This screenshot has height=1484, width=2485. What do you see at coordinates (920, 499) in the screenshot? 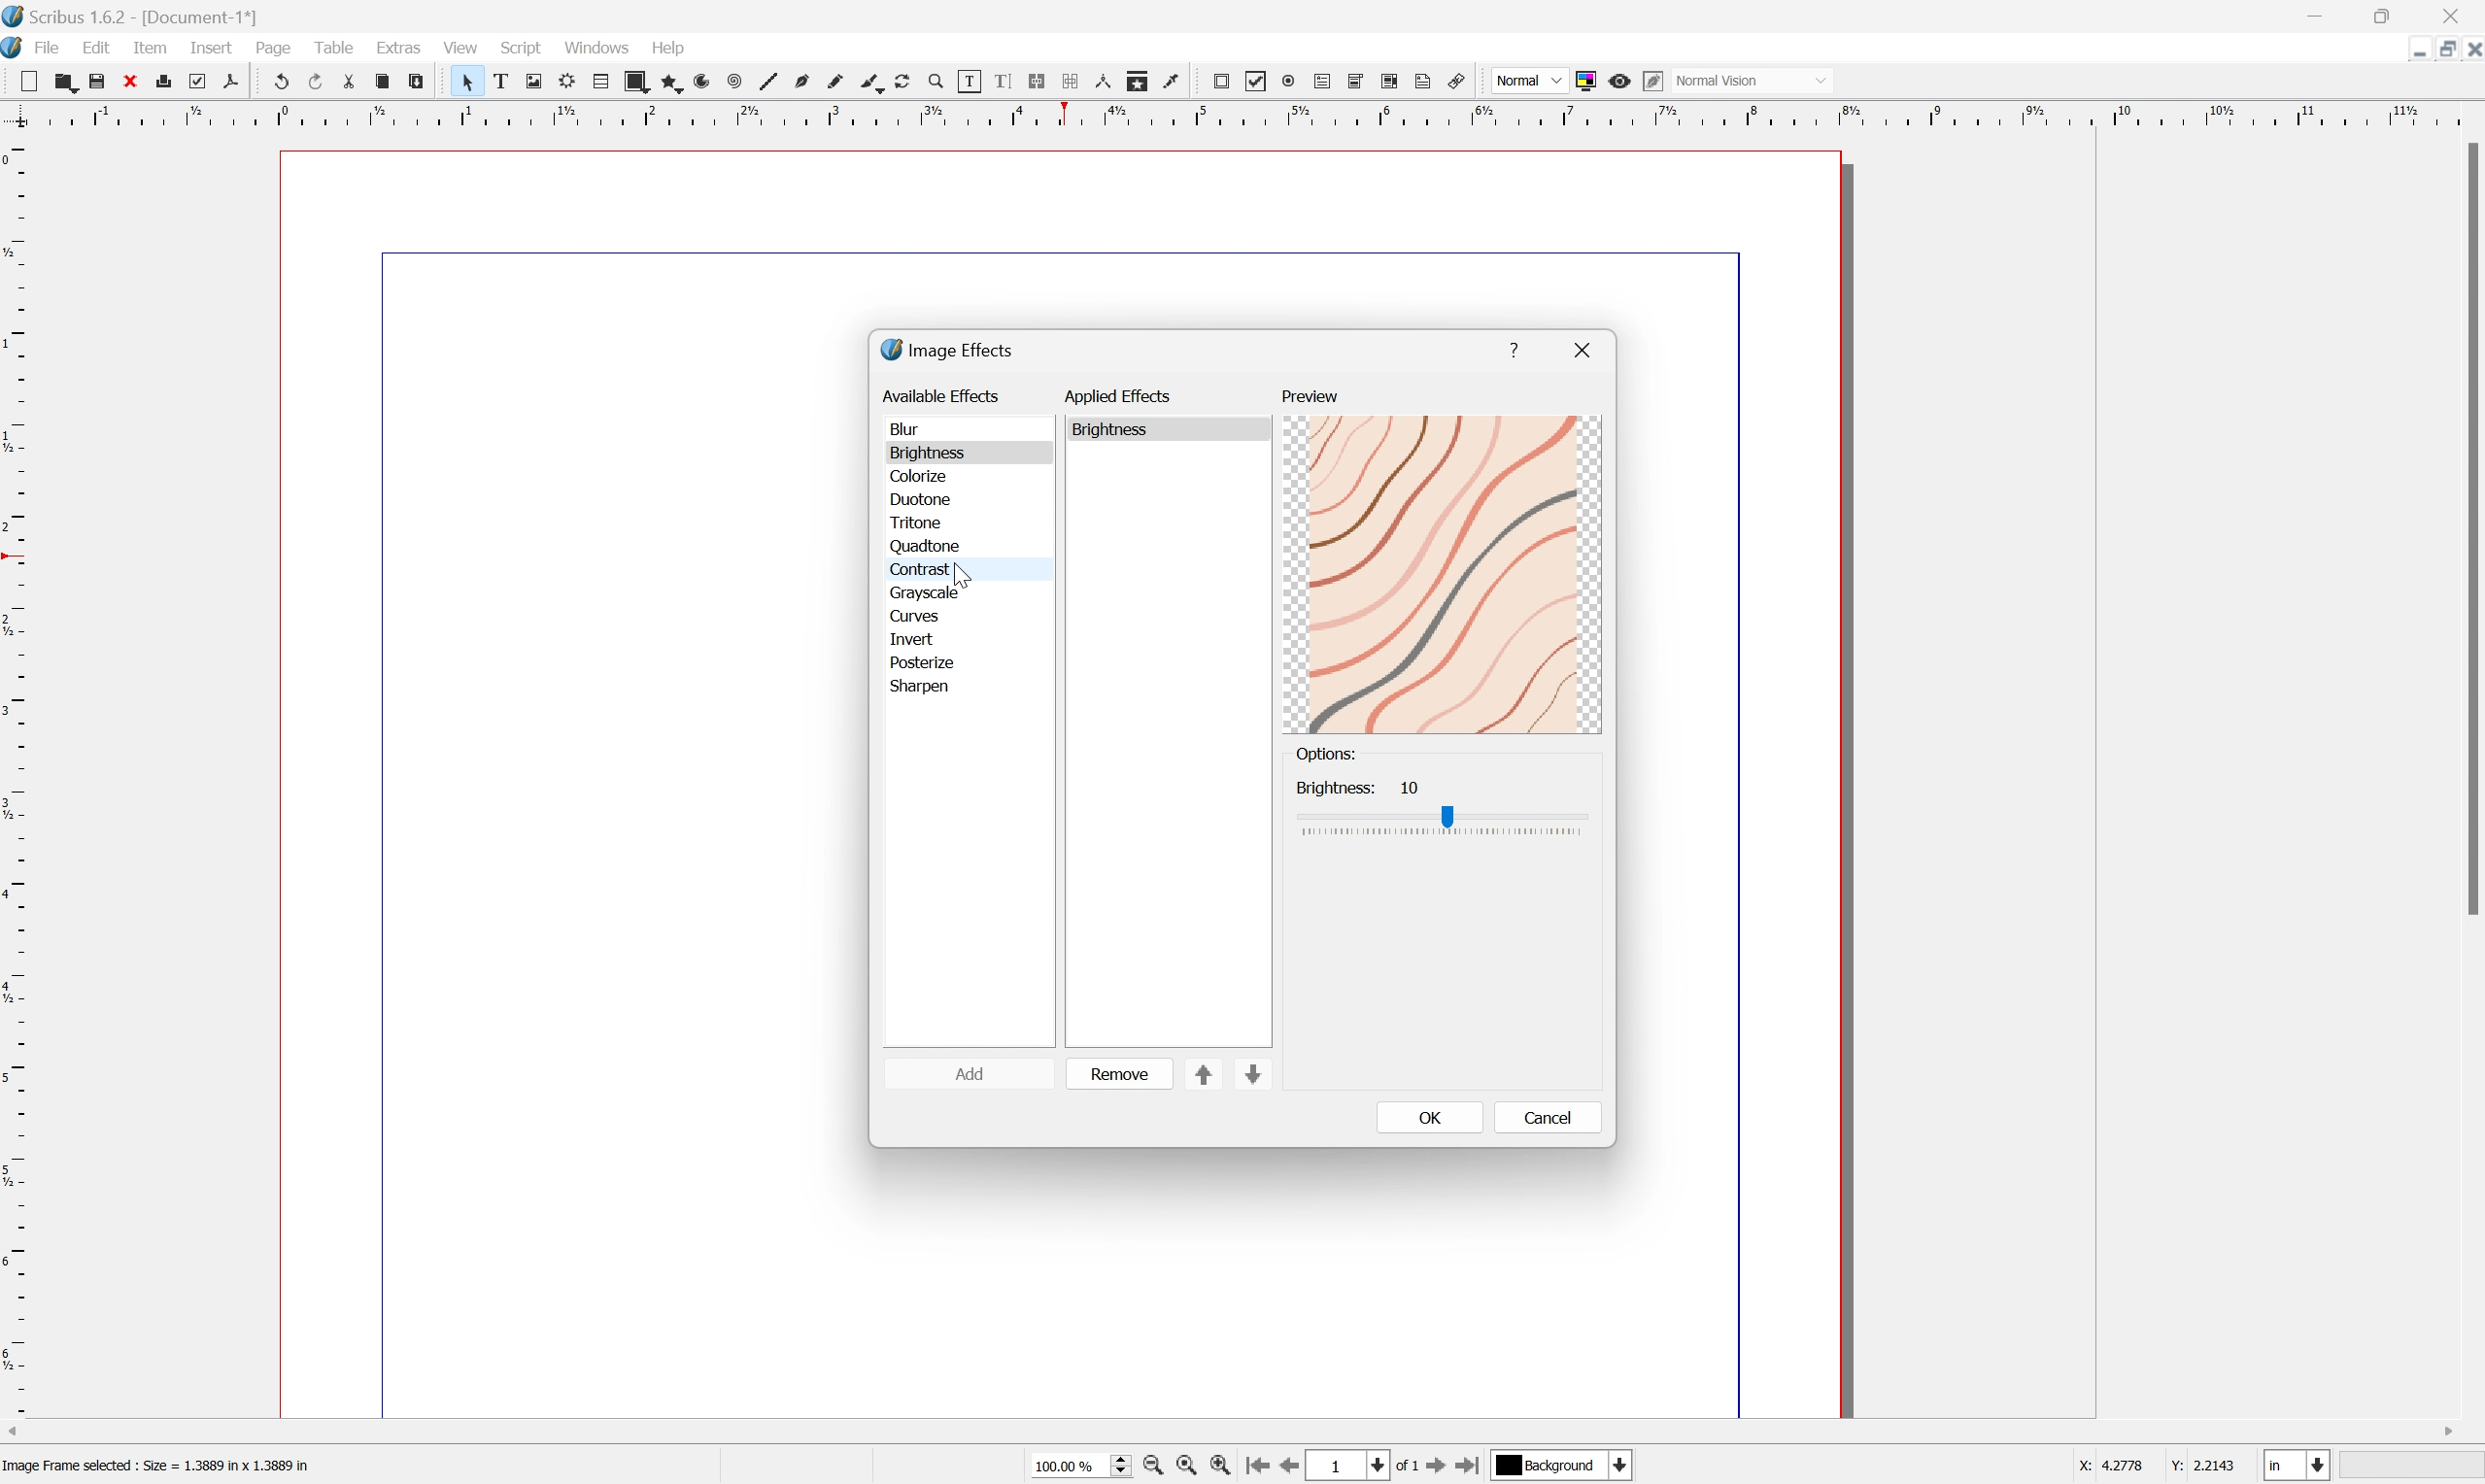
I see `duotone` at bounding box center [920, 499].